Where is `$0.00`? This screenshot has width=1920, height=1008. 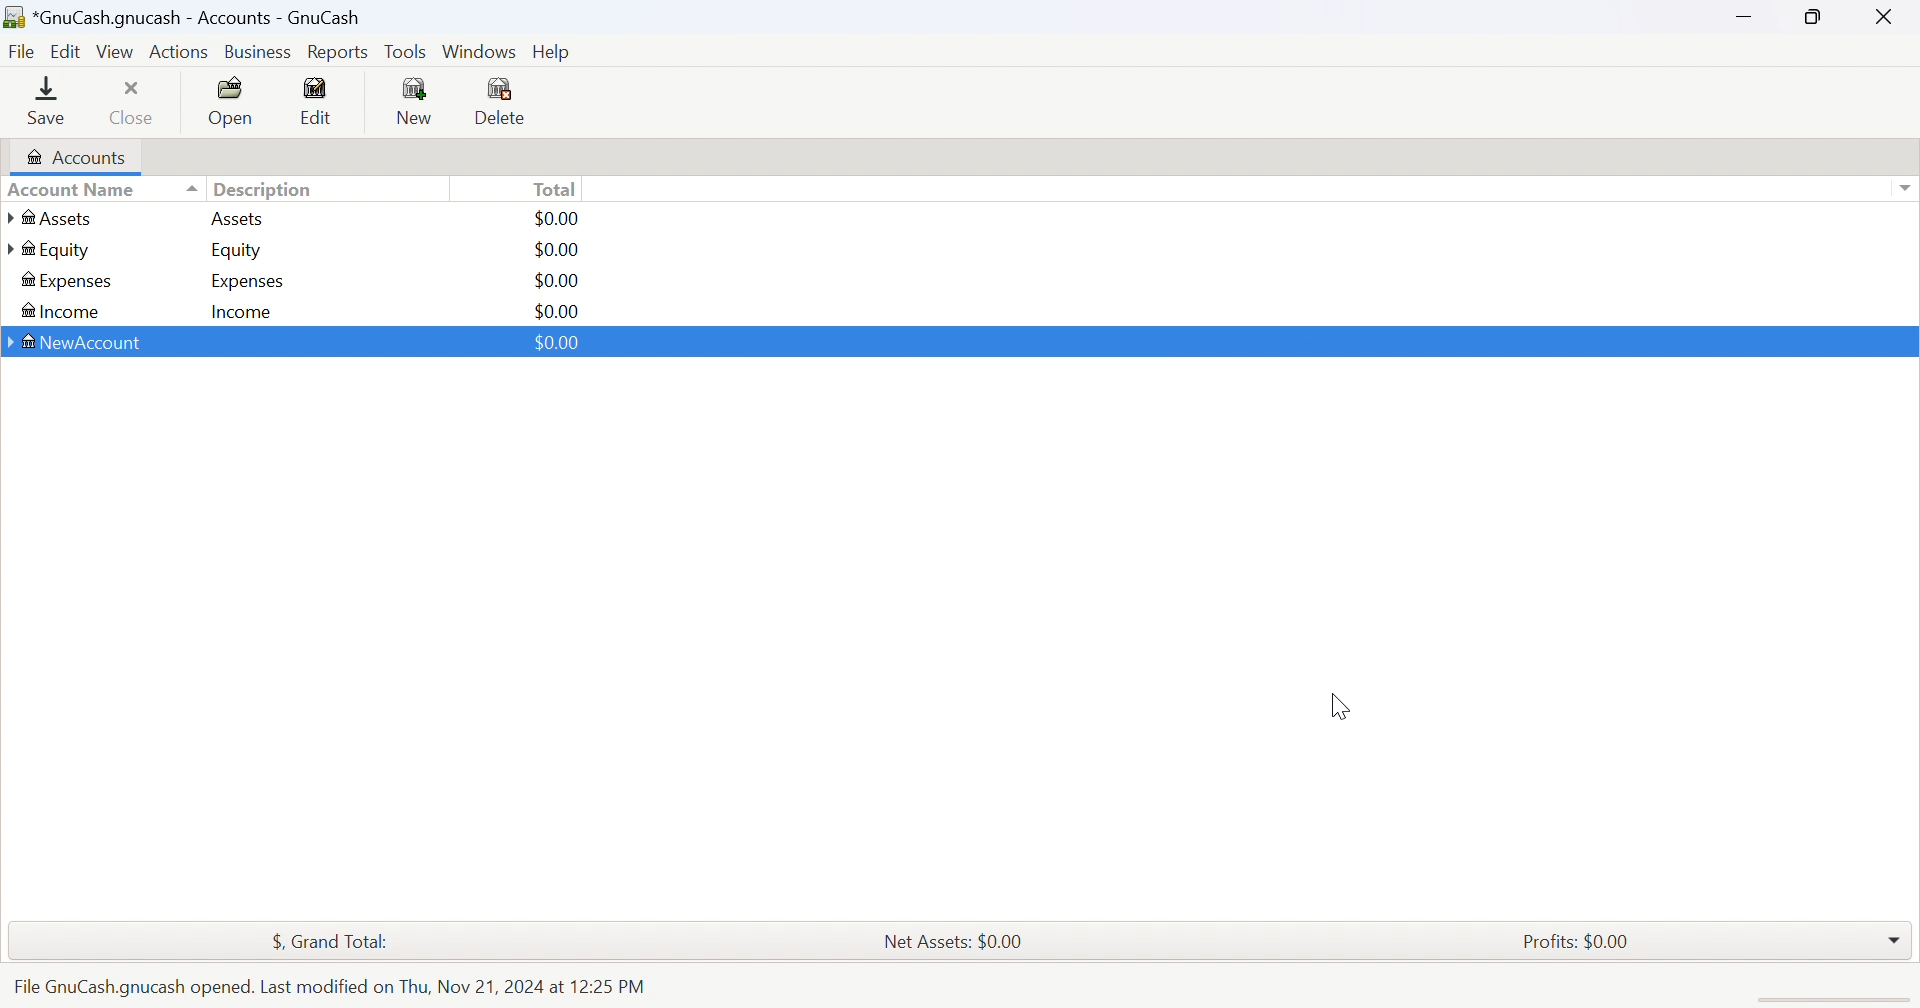 $0.00 is located at coordinates (556, 342).